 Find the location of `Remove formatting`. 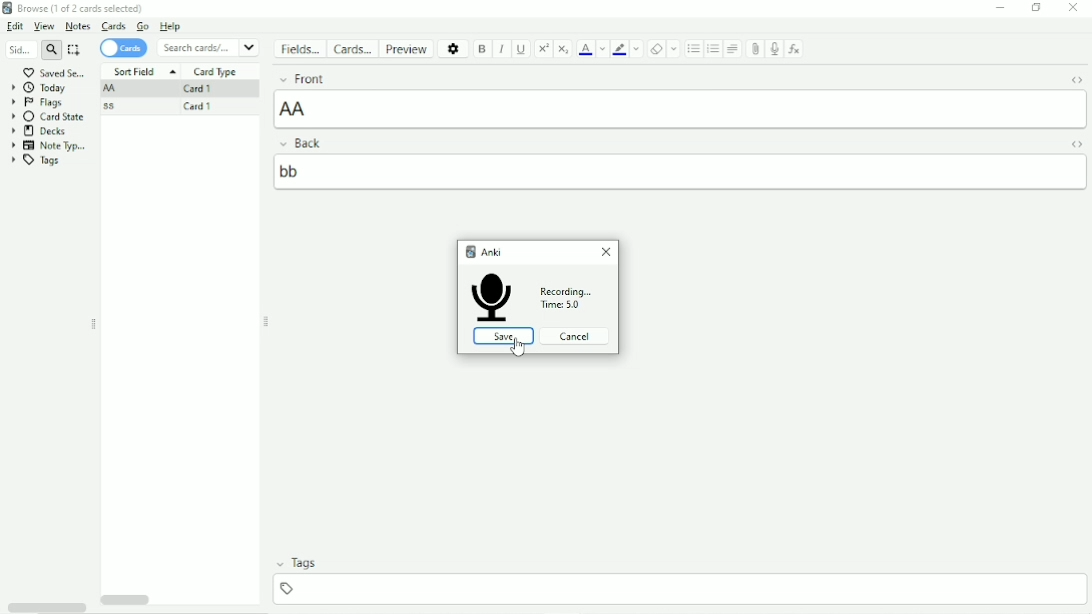

Remove formatting is located at coordinates (656, 49).